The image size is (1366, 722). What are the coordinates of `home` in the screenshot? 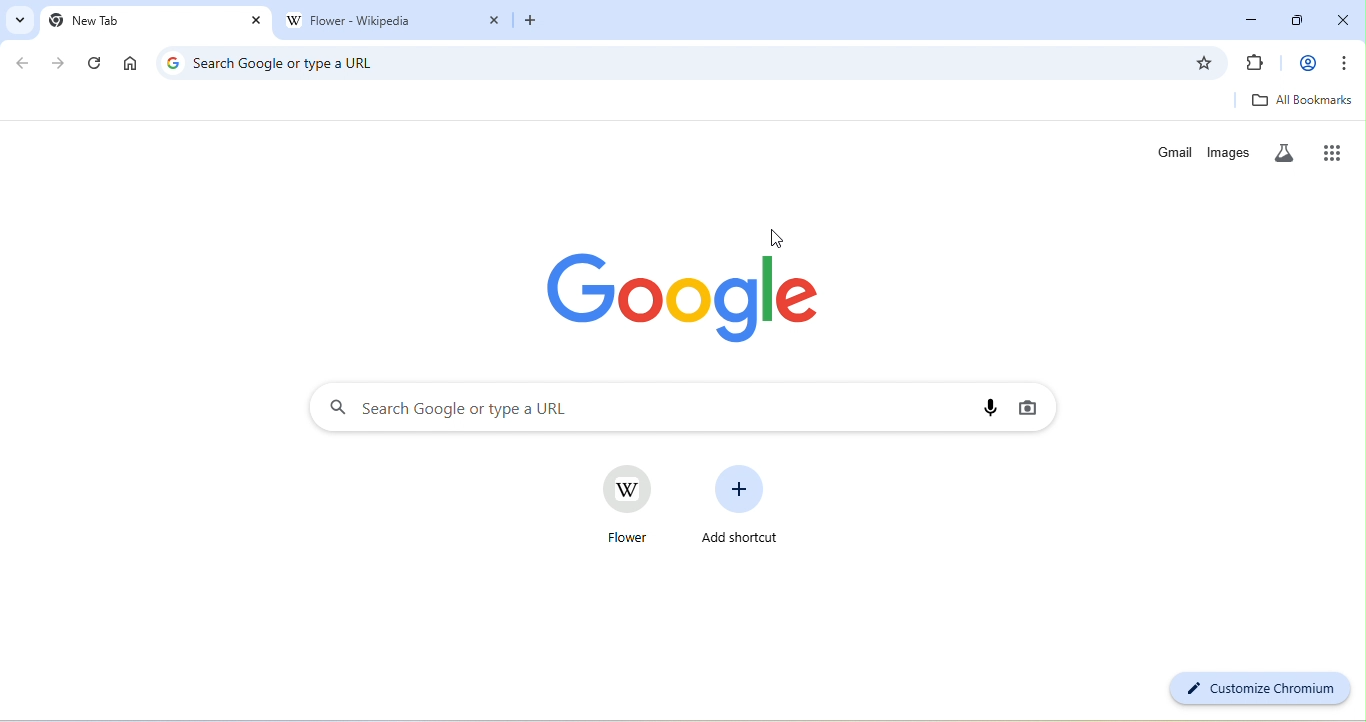 It's located at (130, 64).